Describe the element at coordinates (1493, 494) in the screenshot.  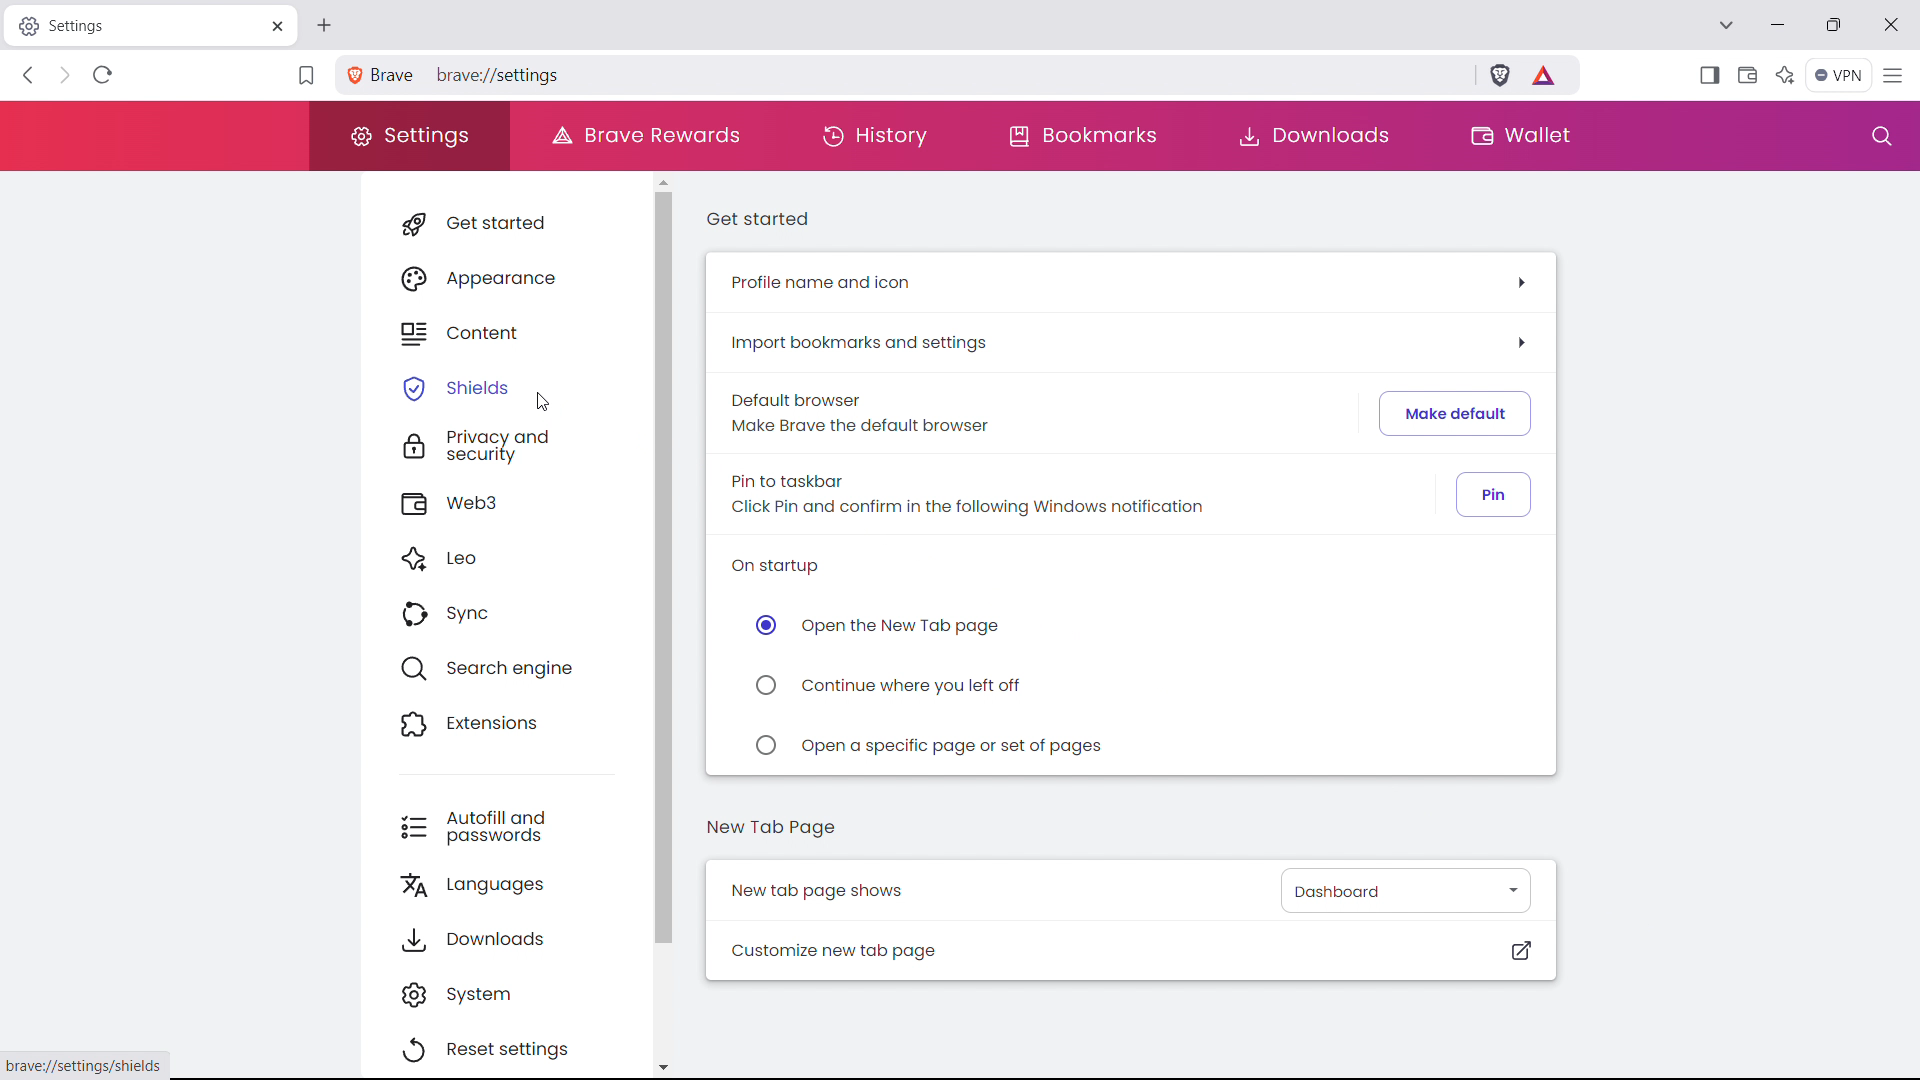
I see `pin to taskbar` at that location.